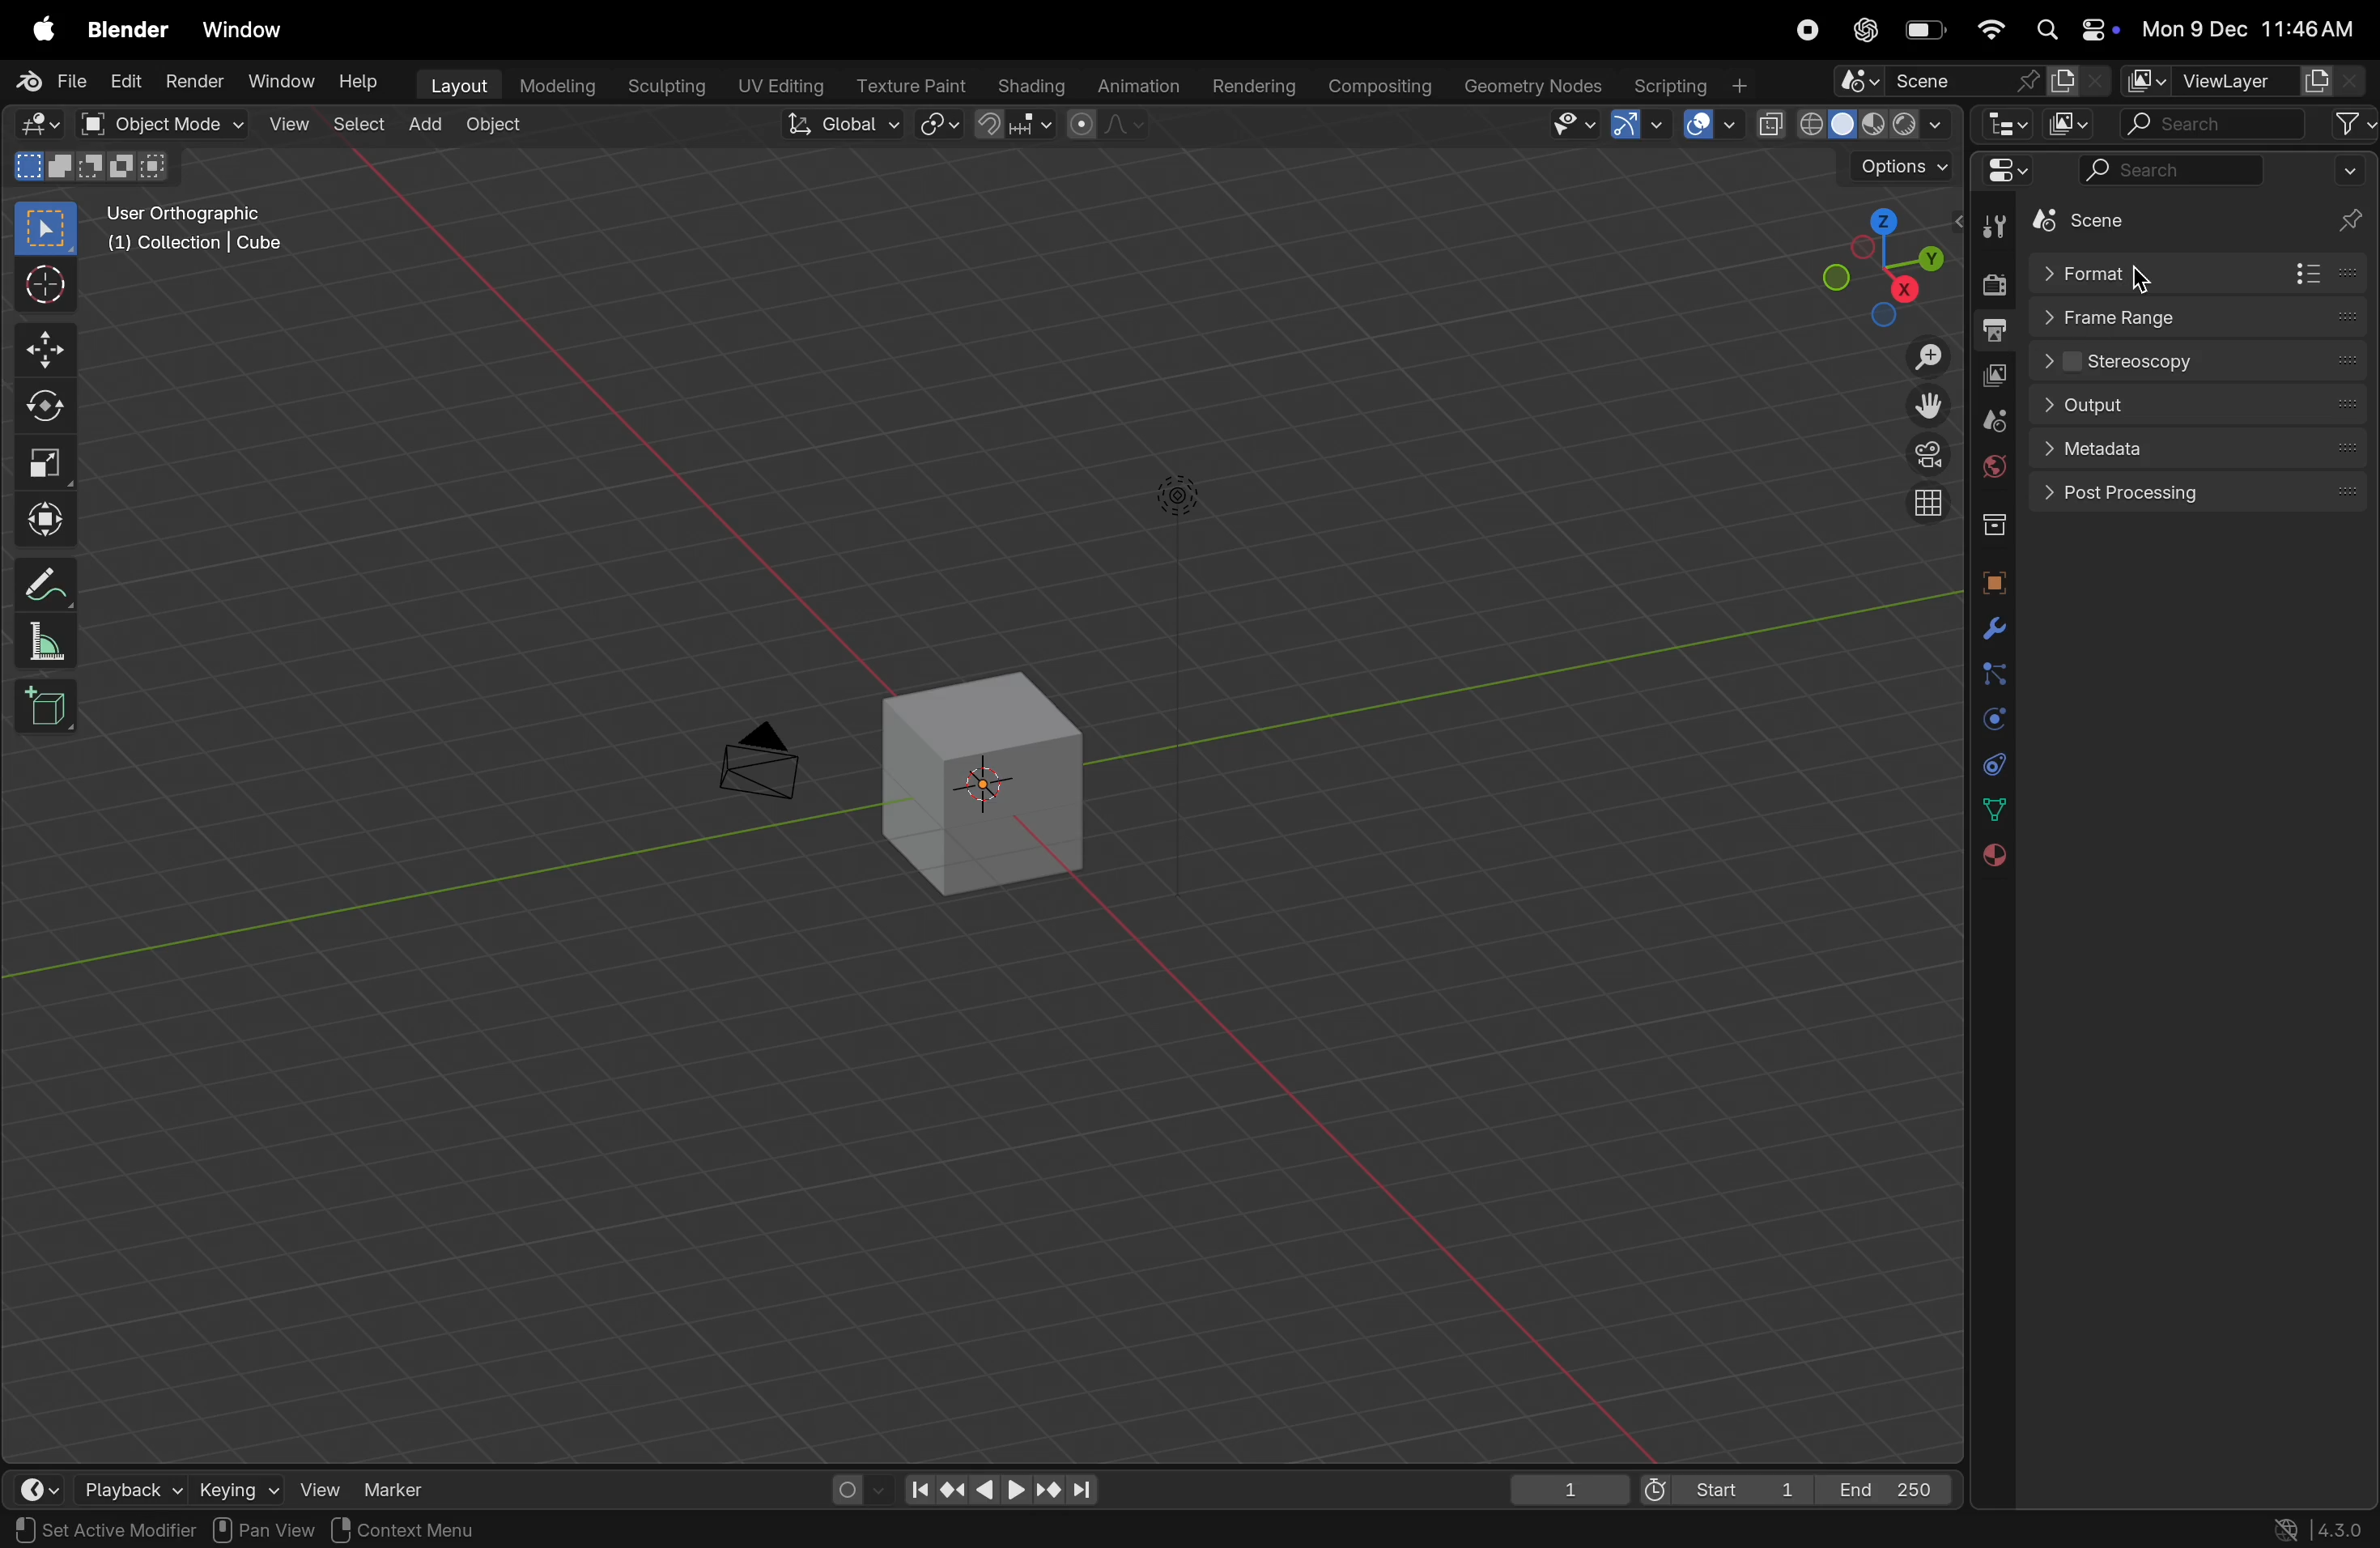 This screenshot has height=1548, width=2380. I want to click on modes, so click(100, 165).